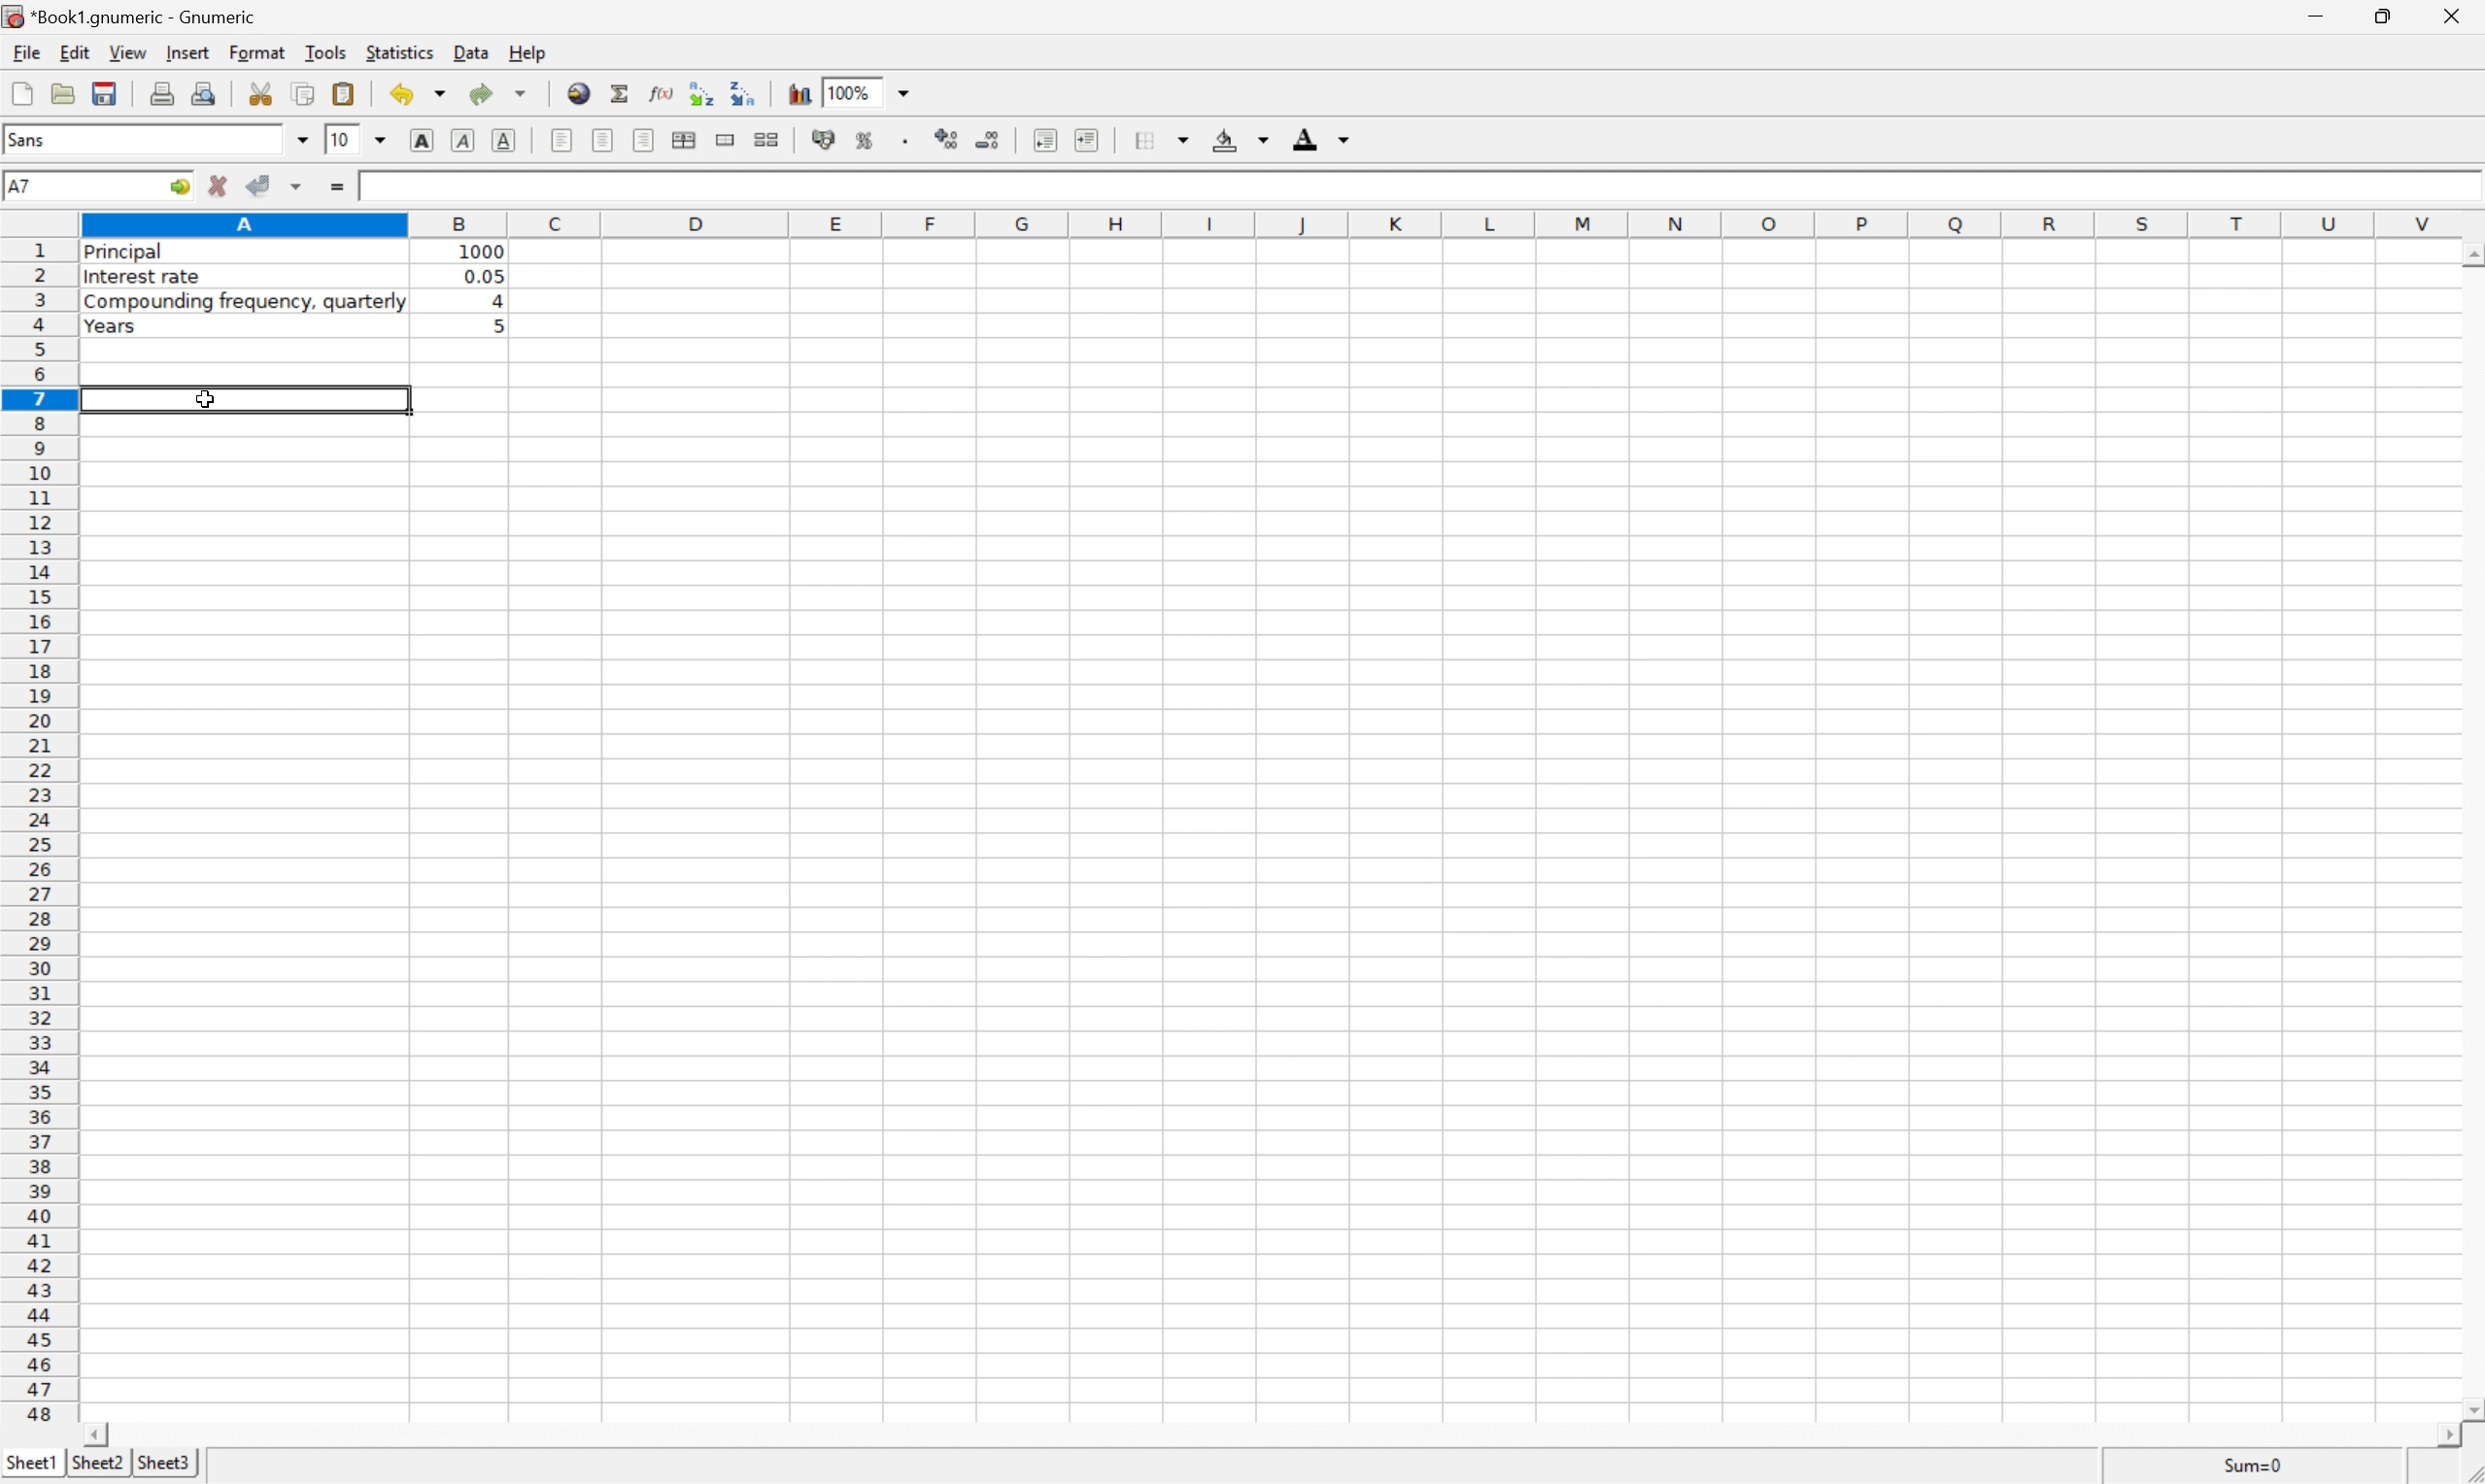 The image size is (2485, 1484). What do you see at coordinates (525, 49) in the screenshot?
I see `help` at bounding box center [525, 49].